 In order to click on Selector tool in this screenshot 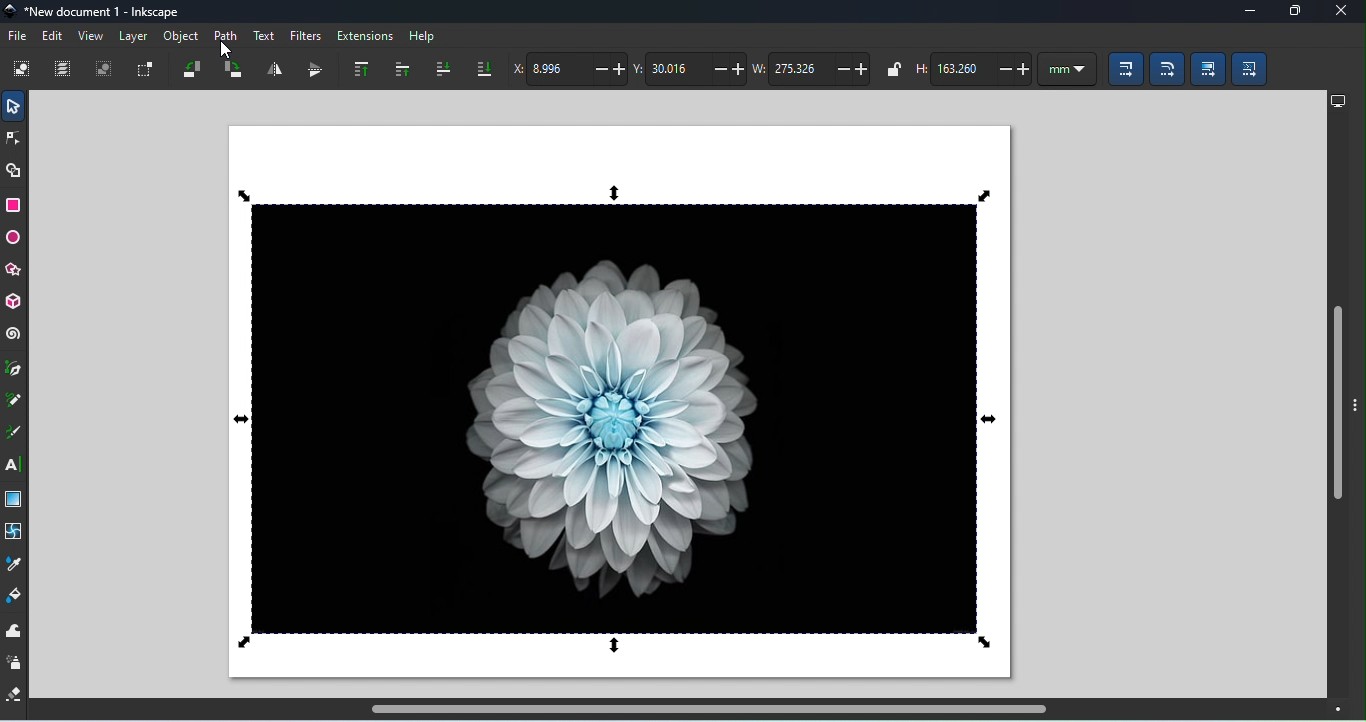, I will do `click(13, 106)`.